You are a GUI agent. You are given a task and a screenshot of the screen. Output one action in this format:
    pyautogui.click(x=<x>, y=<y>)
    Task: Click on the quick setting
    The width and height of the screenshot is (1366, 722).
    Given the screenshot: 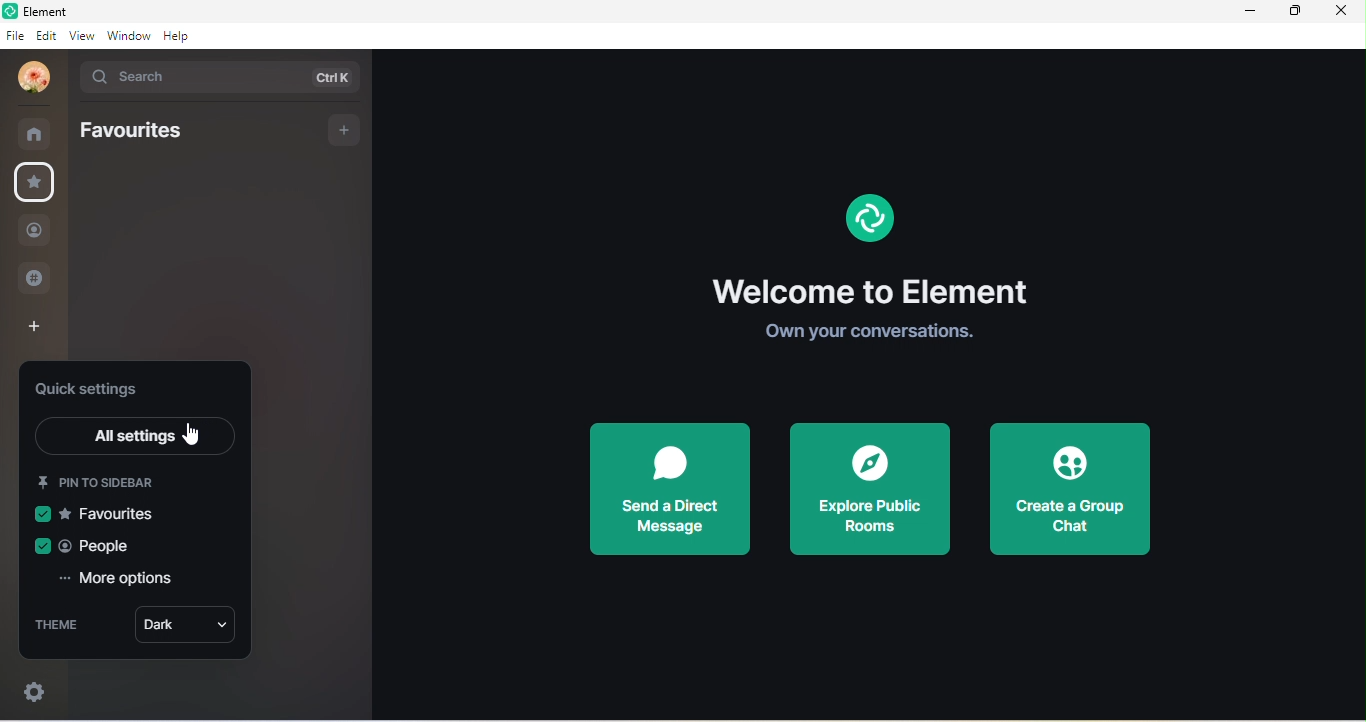 What is the action you would take?
    pyautogui.click(x=35, y=688)
    